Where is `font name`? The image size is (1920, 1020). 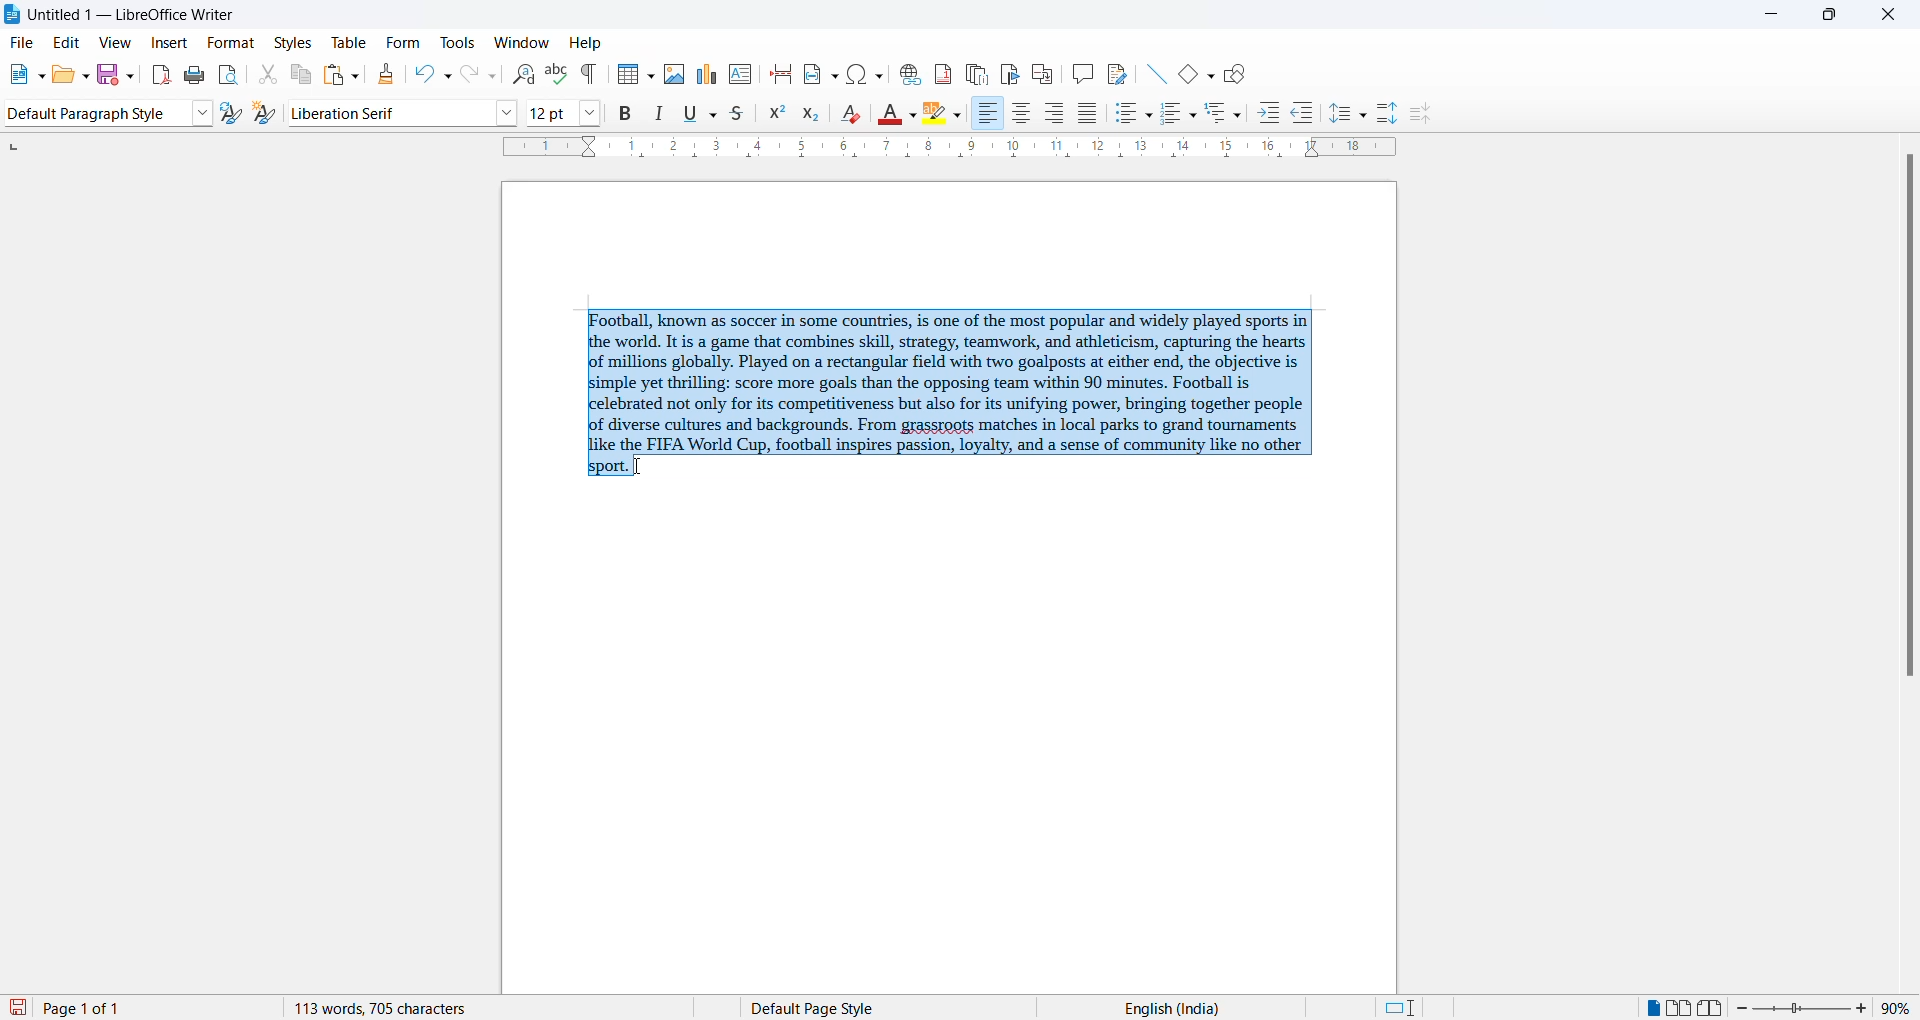 font name is located at coordinates (389, 112).